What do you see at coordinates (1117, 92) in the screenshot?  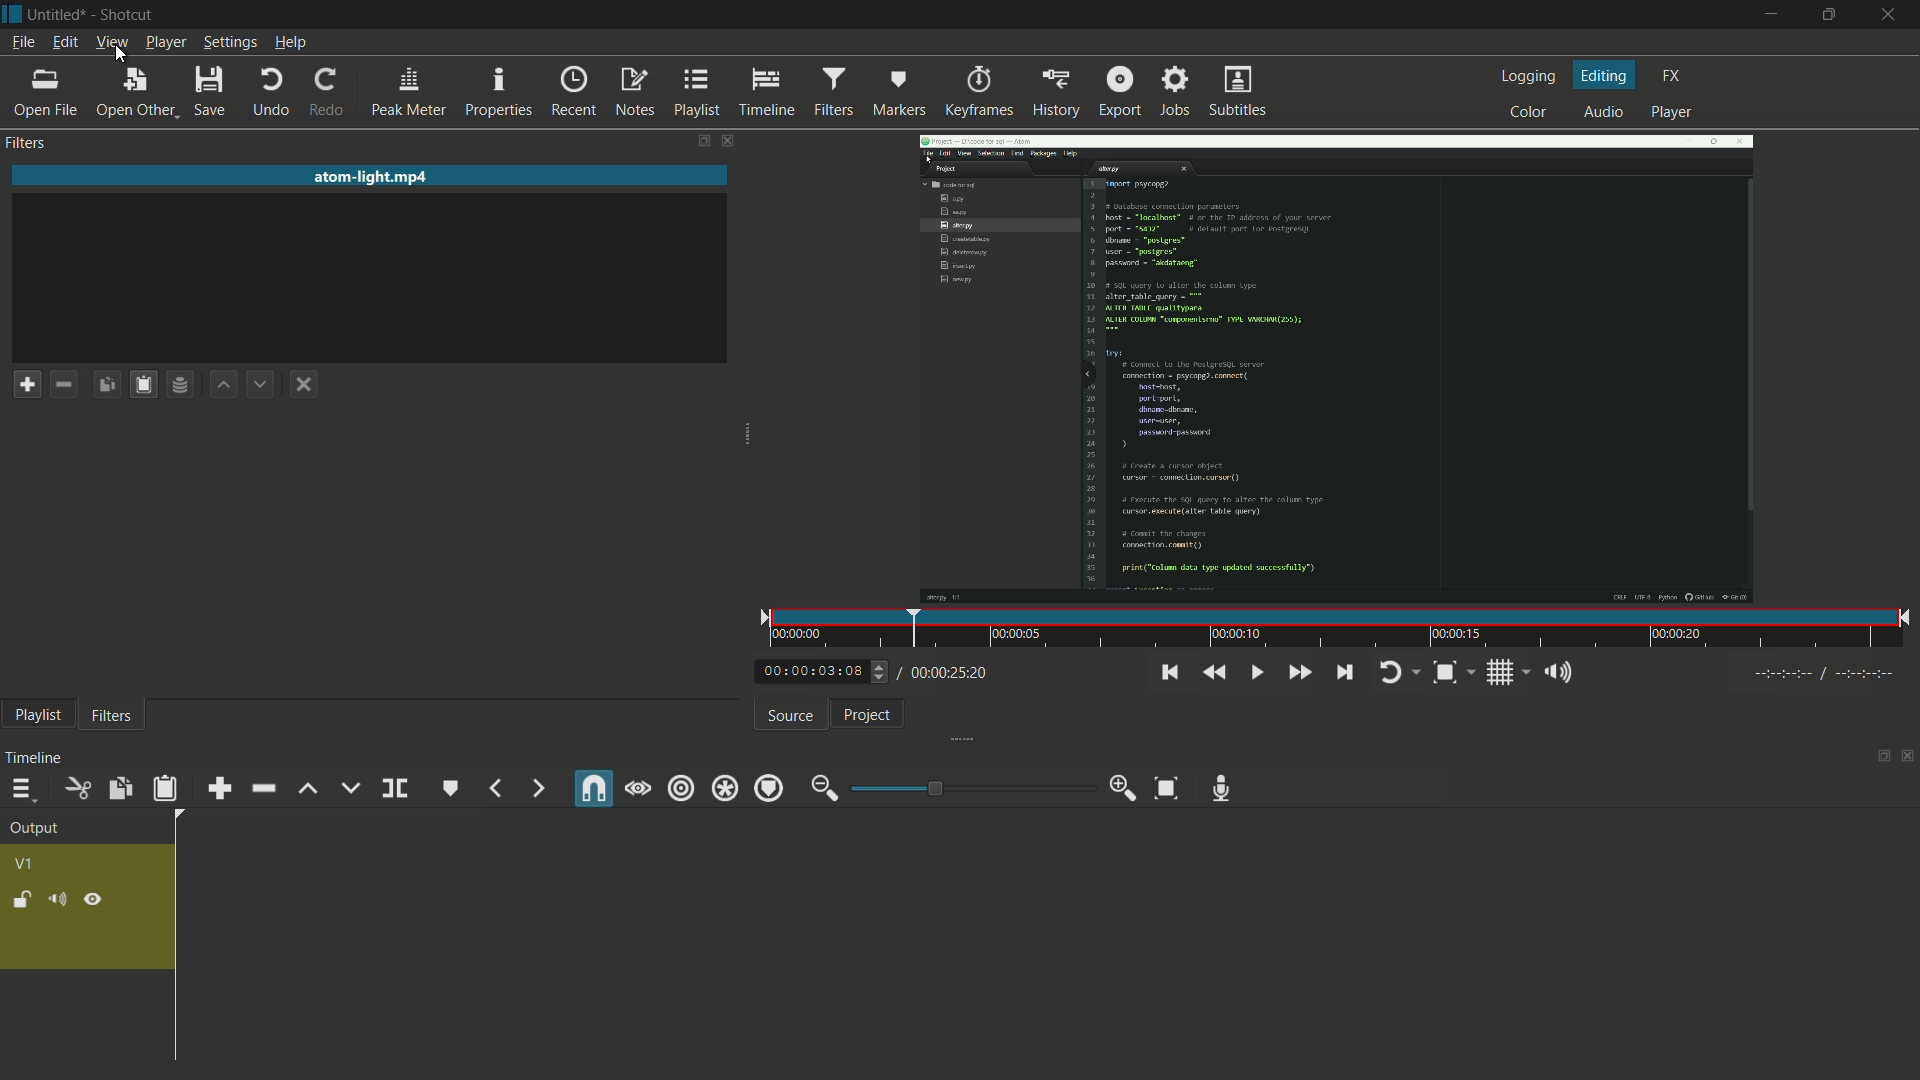 I see `export` at bounding box center [1117, 92].